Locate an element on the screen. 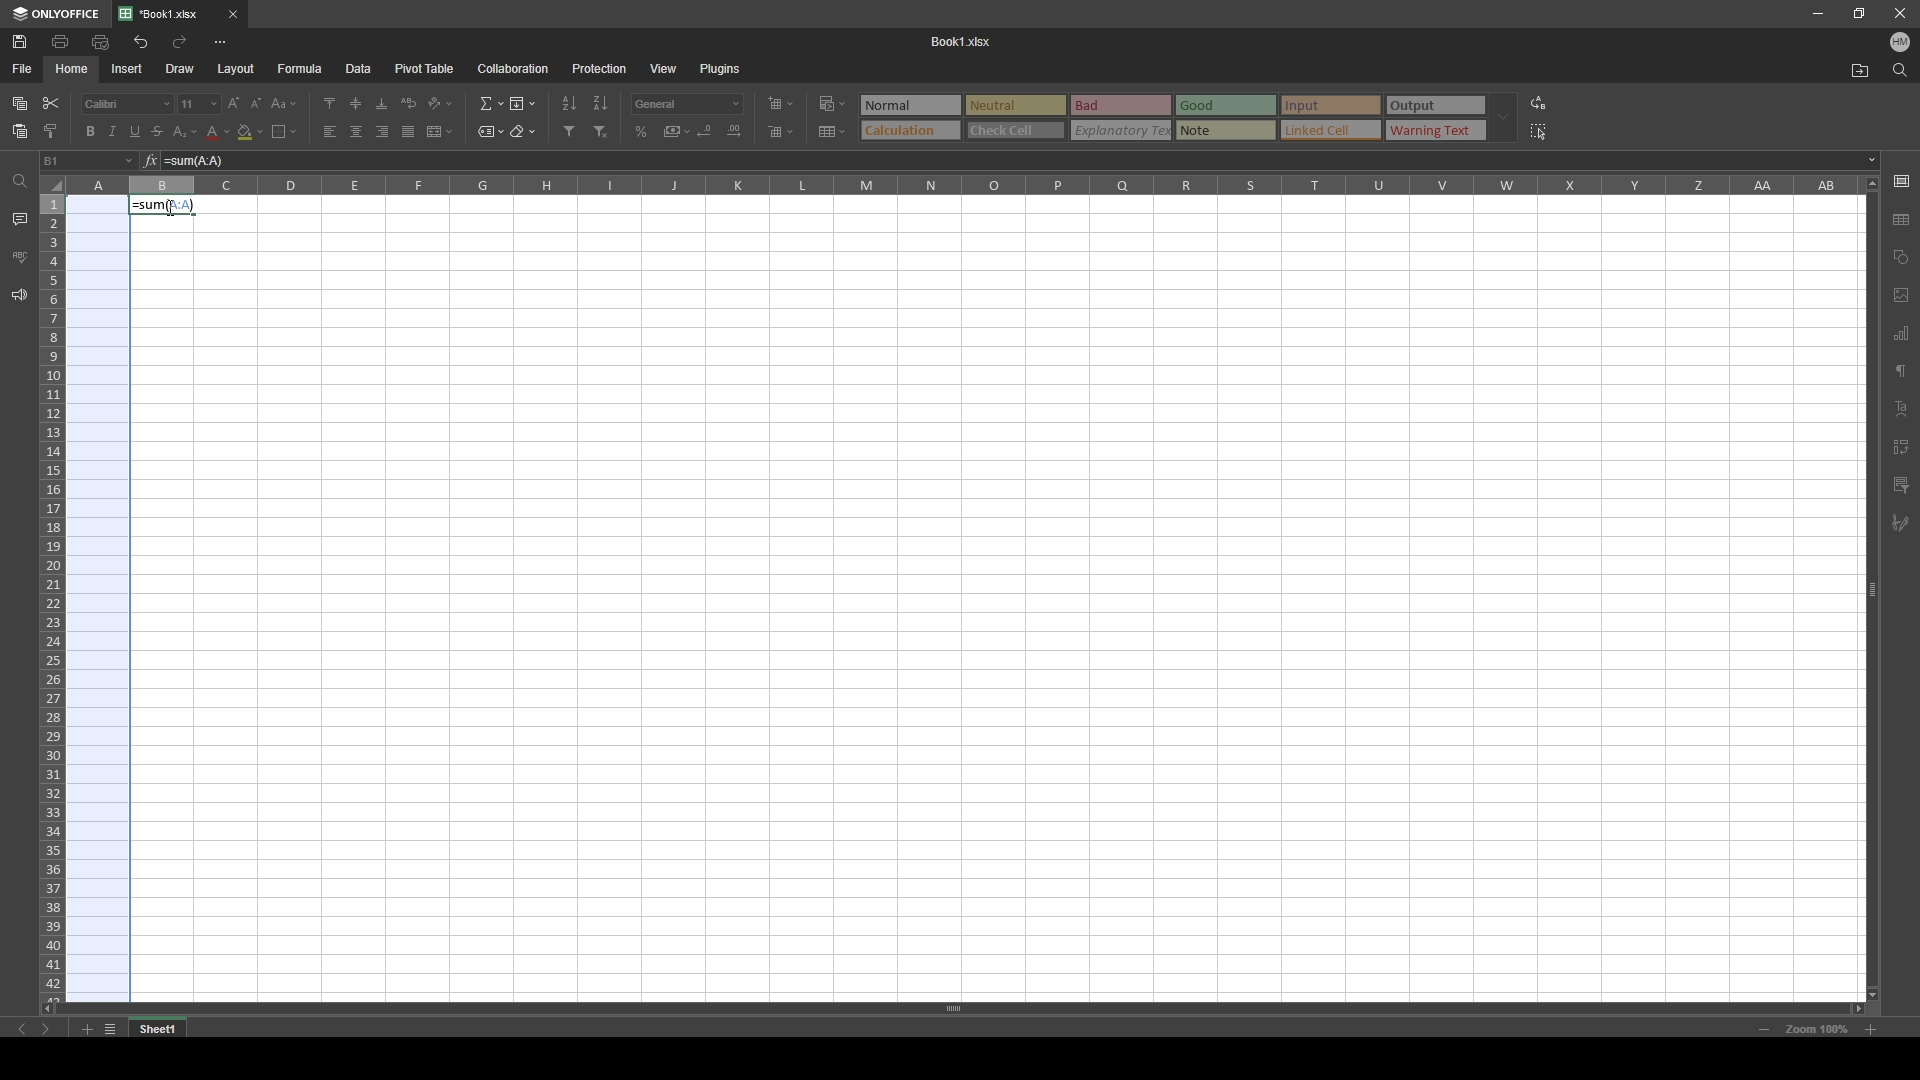 Image resolution: width=1920 pixels, height=1080 pixels. replace is located at coordinates (1538, 103).